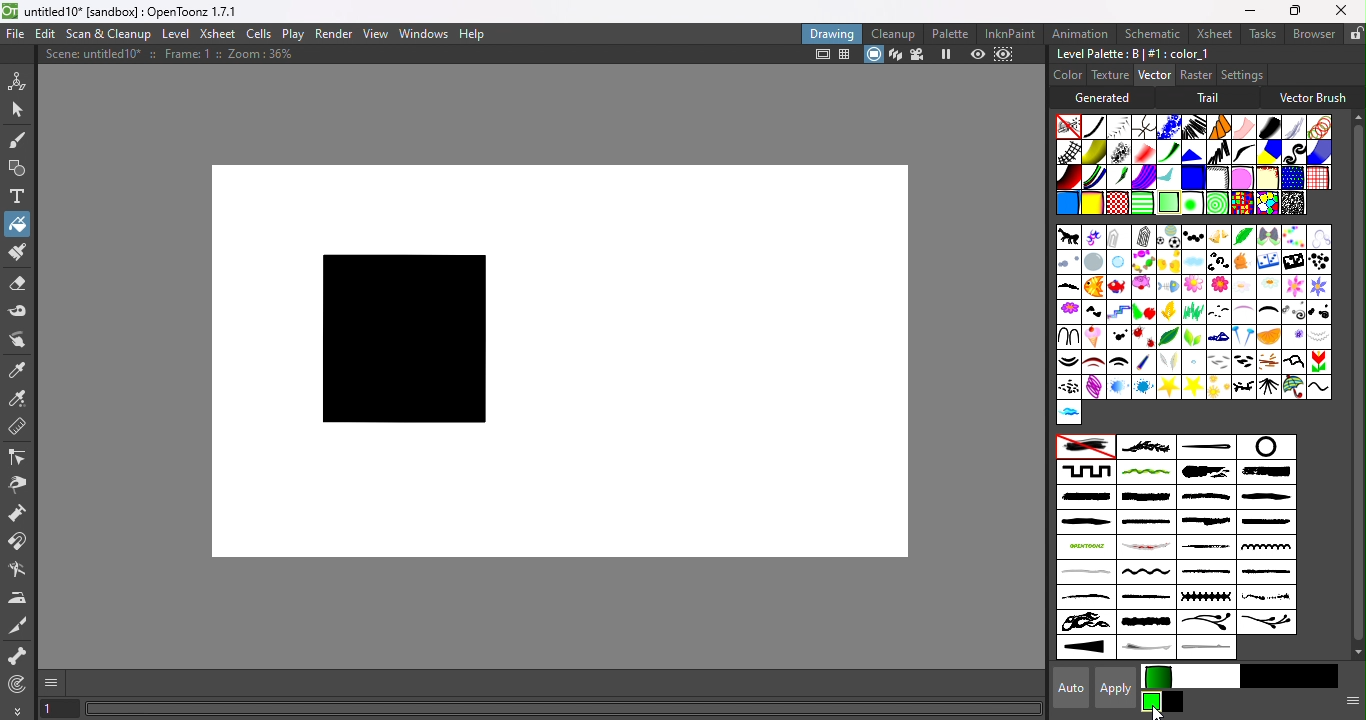 This screenshot has width=1366, height=720. I want to click on myra, so click(1218, 336).